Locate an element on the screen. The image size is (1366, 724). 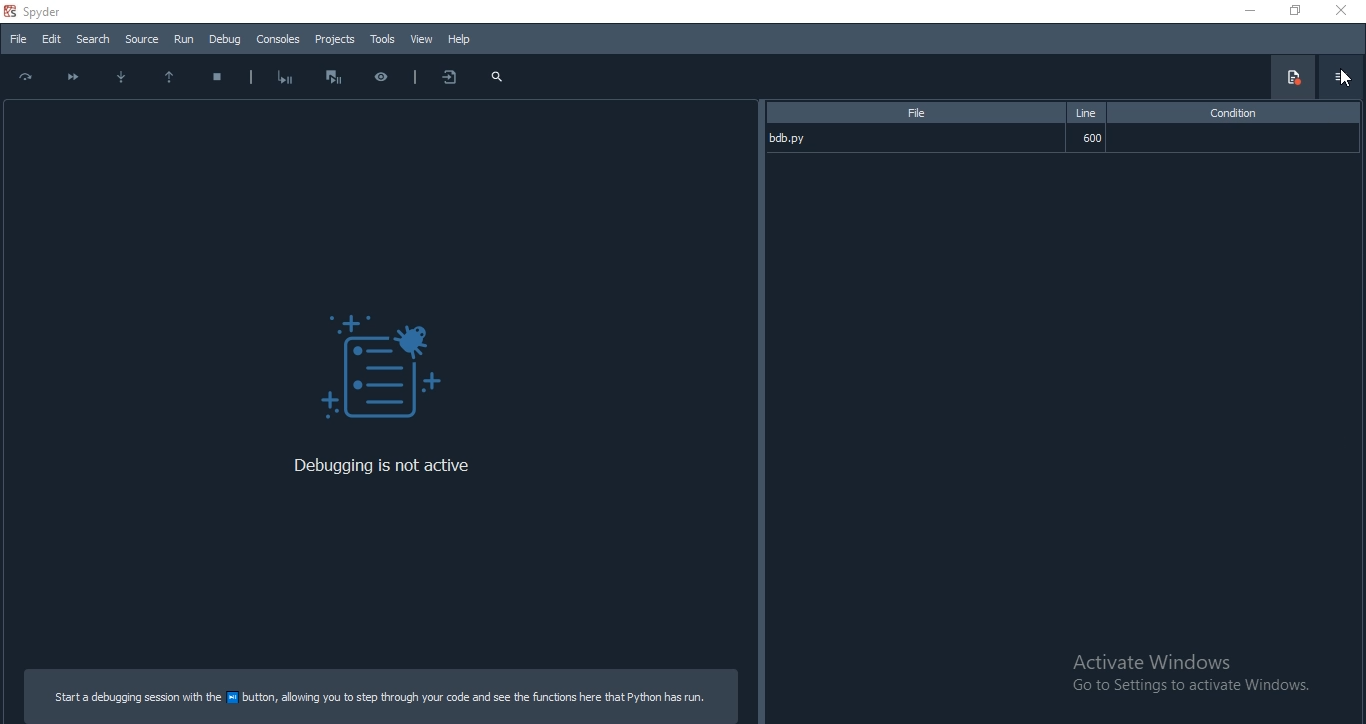
Condition  is located at coordinates (1239, 114).